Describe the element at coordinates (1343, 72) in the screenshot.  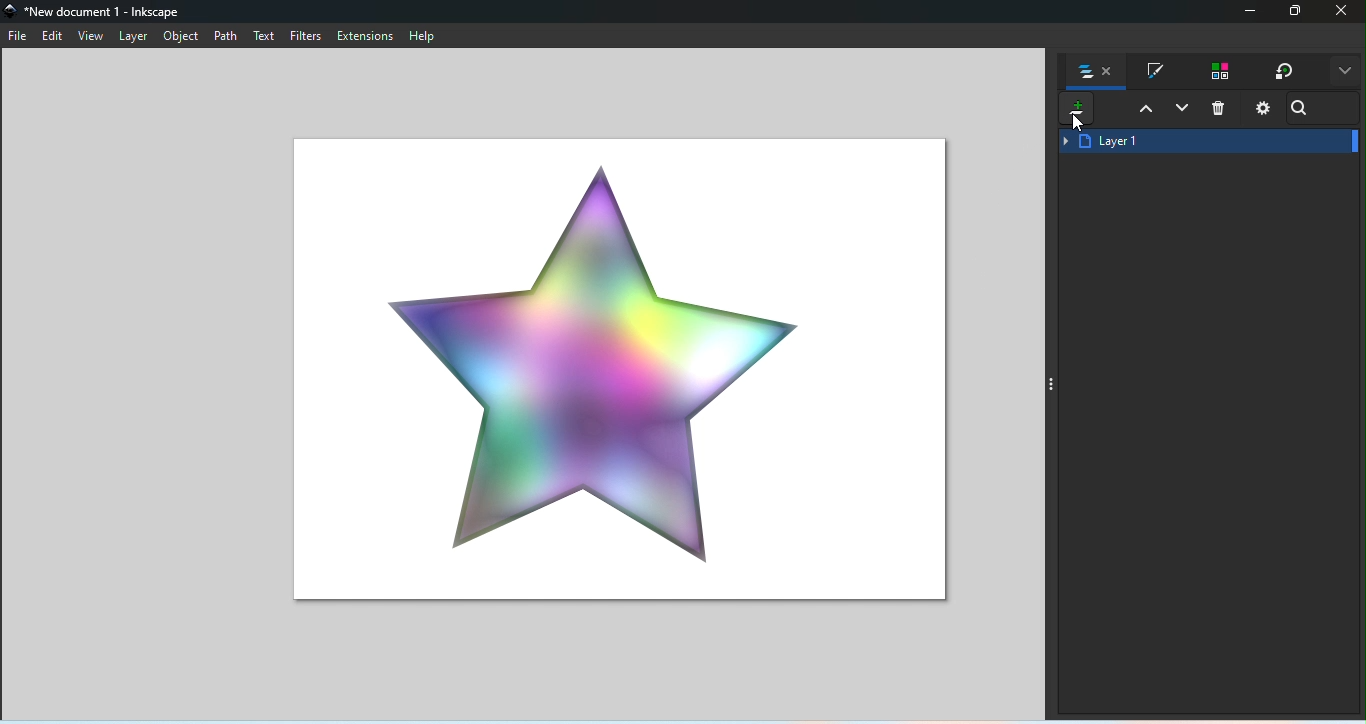
I see `More options` at that location.